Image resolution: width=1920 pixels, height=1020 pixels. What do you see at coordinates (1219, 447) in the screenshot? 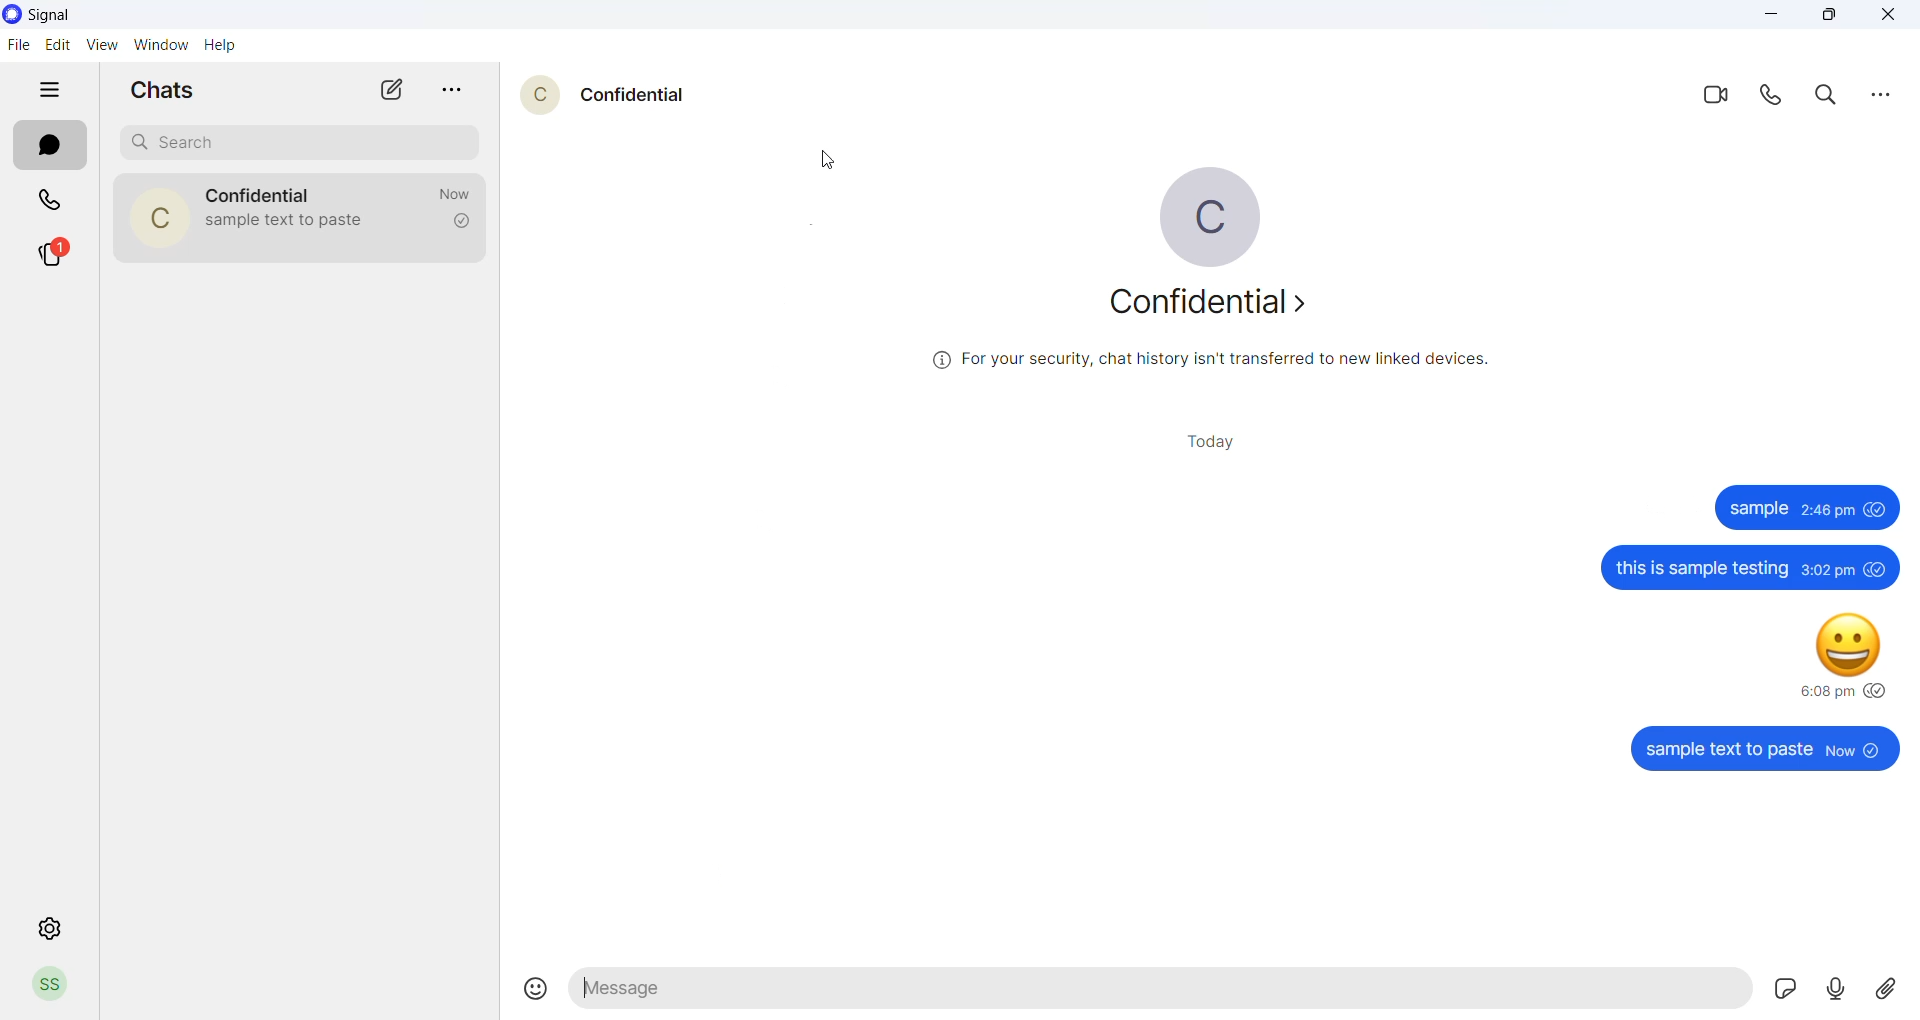
I see `today heading` at bounding box center [1219, 447].